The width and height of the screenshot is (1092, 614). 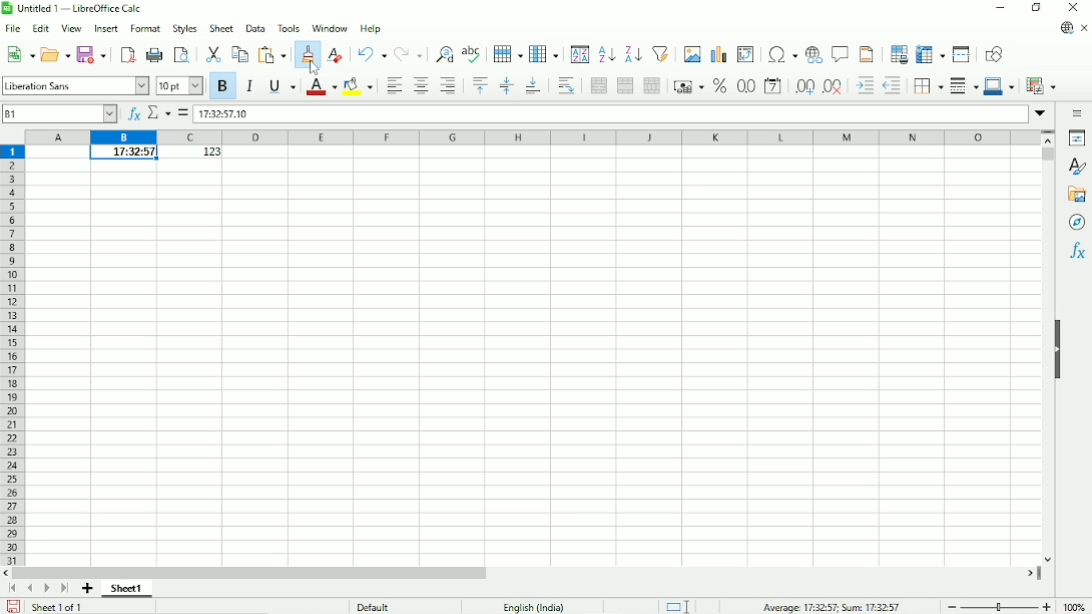 I want to click on Redo, so click(x=408, y=53).